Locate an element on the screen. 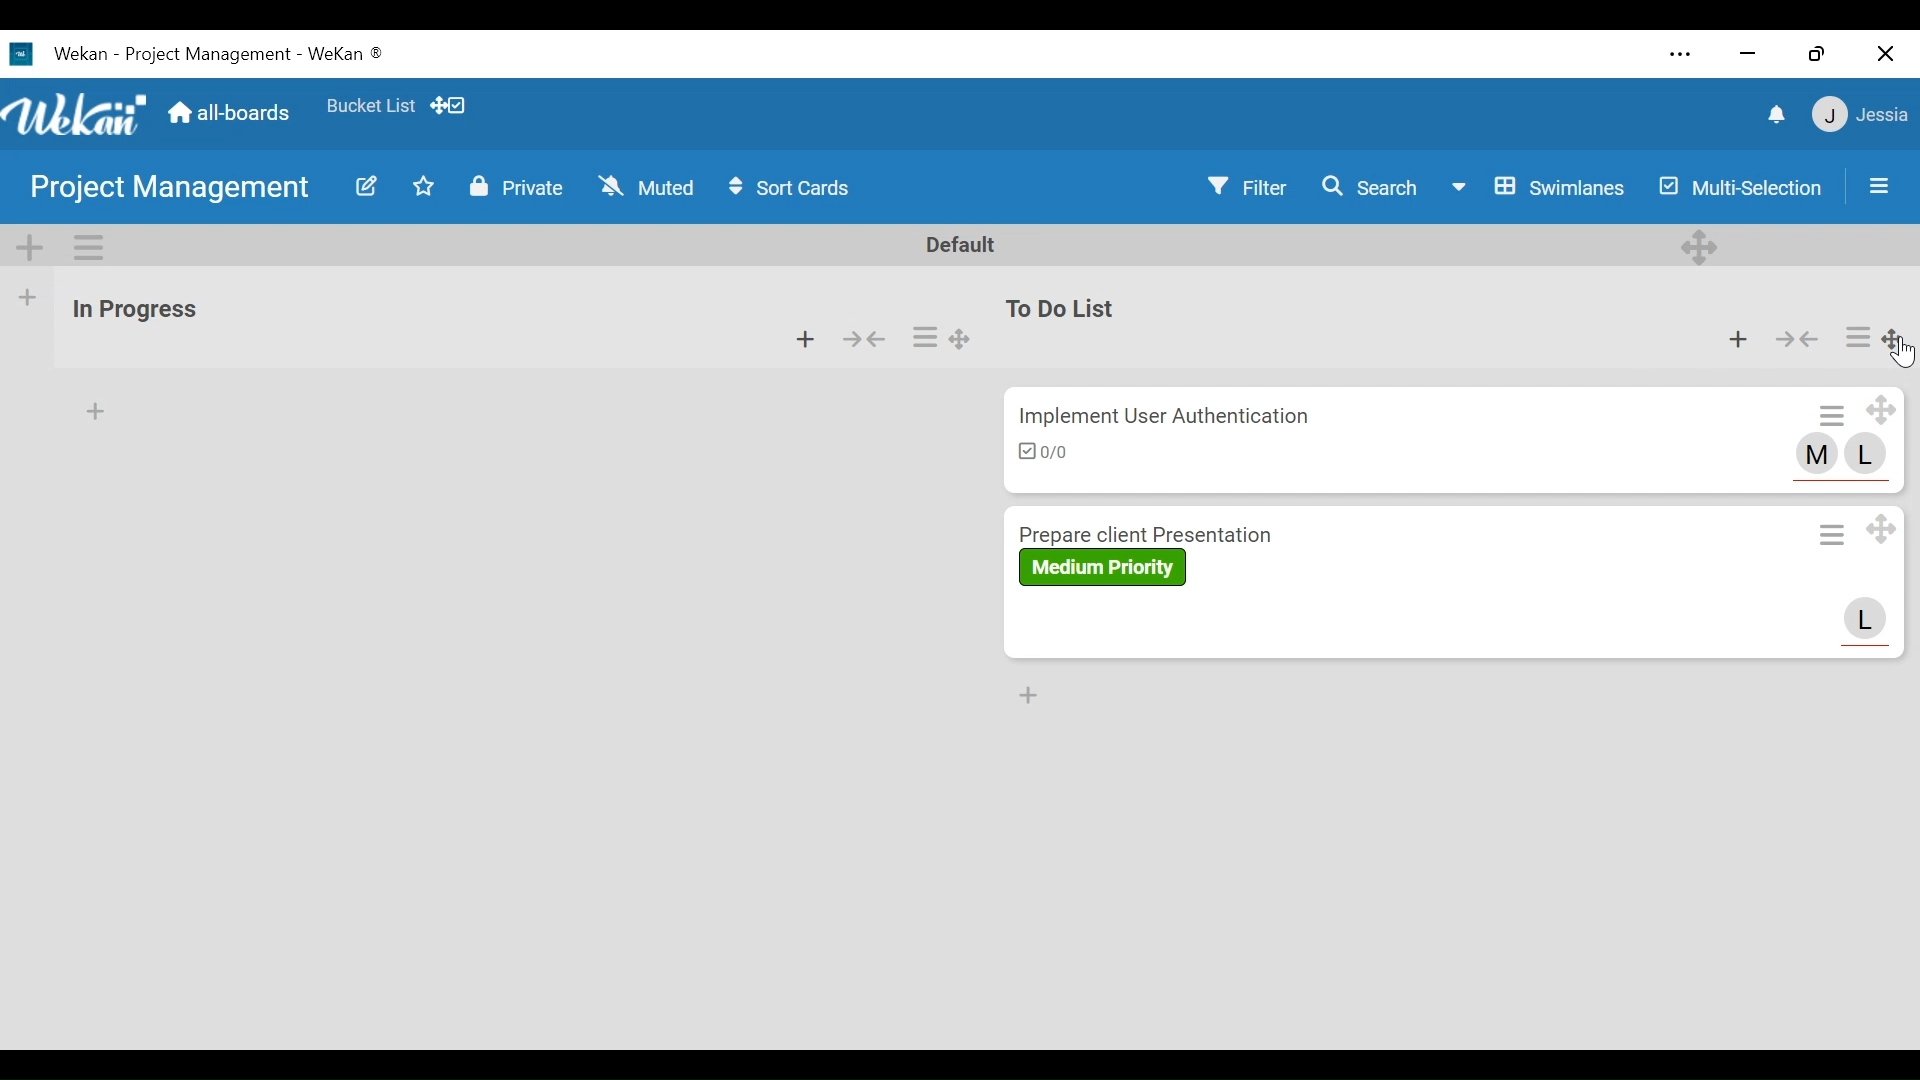 The height and width of the screenshot is (1080, 1920). Open/close sidebar is located at coordinates (1879, 186).